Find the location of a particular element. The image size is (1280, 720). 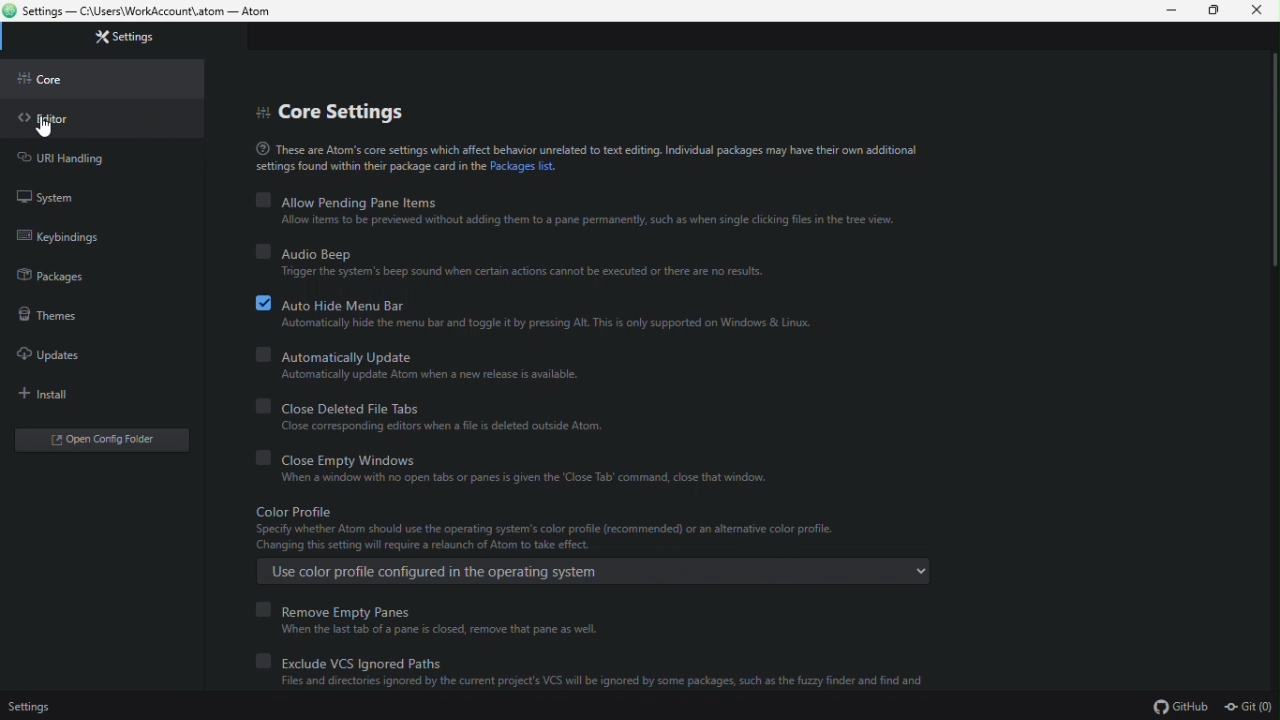

These are Atom's core settings which affect behavior unrelated to text editing. Individual packages may have their own additional settings found within thei package card in the Packages list is located at coordinates (603, 159).